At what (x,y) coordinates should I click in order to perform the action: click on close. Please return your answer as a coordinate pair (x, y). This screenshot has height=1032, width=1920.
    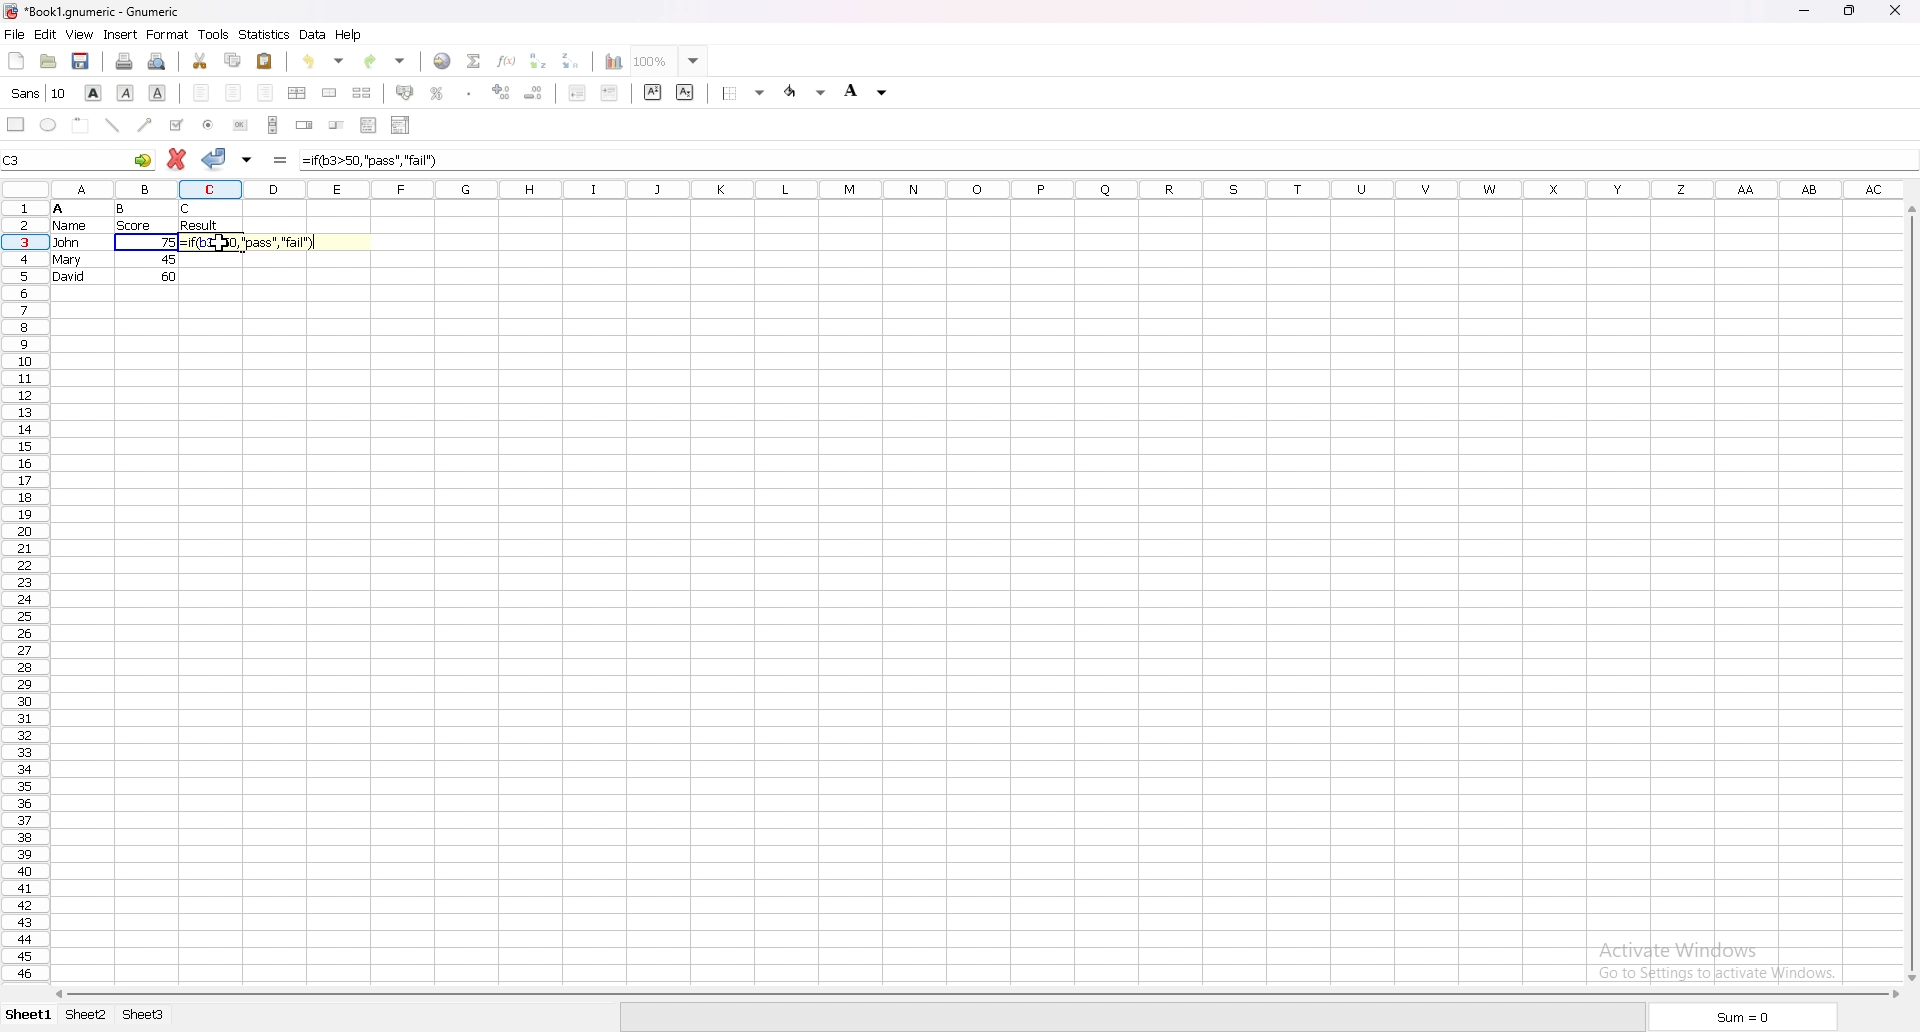
    Looking at the image, I should click on (1900, 10).